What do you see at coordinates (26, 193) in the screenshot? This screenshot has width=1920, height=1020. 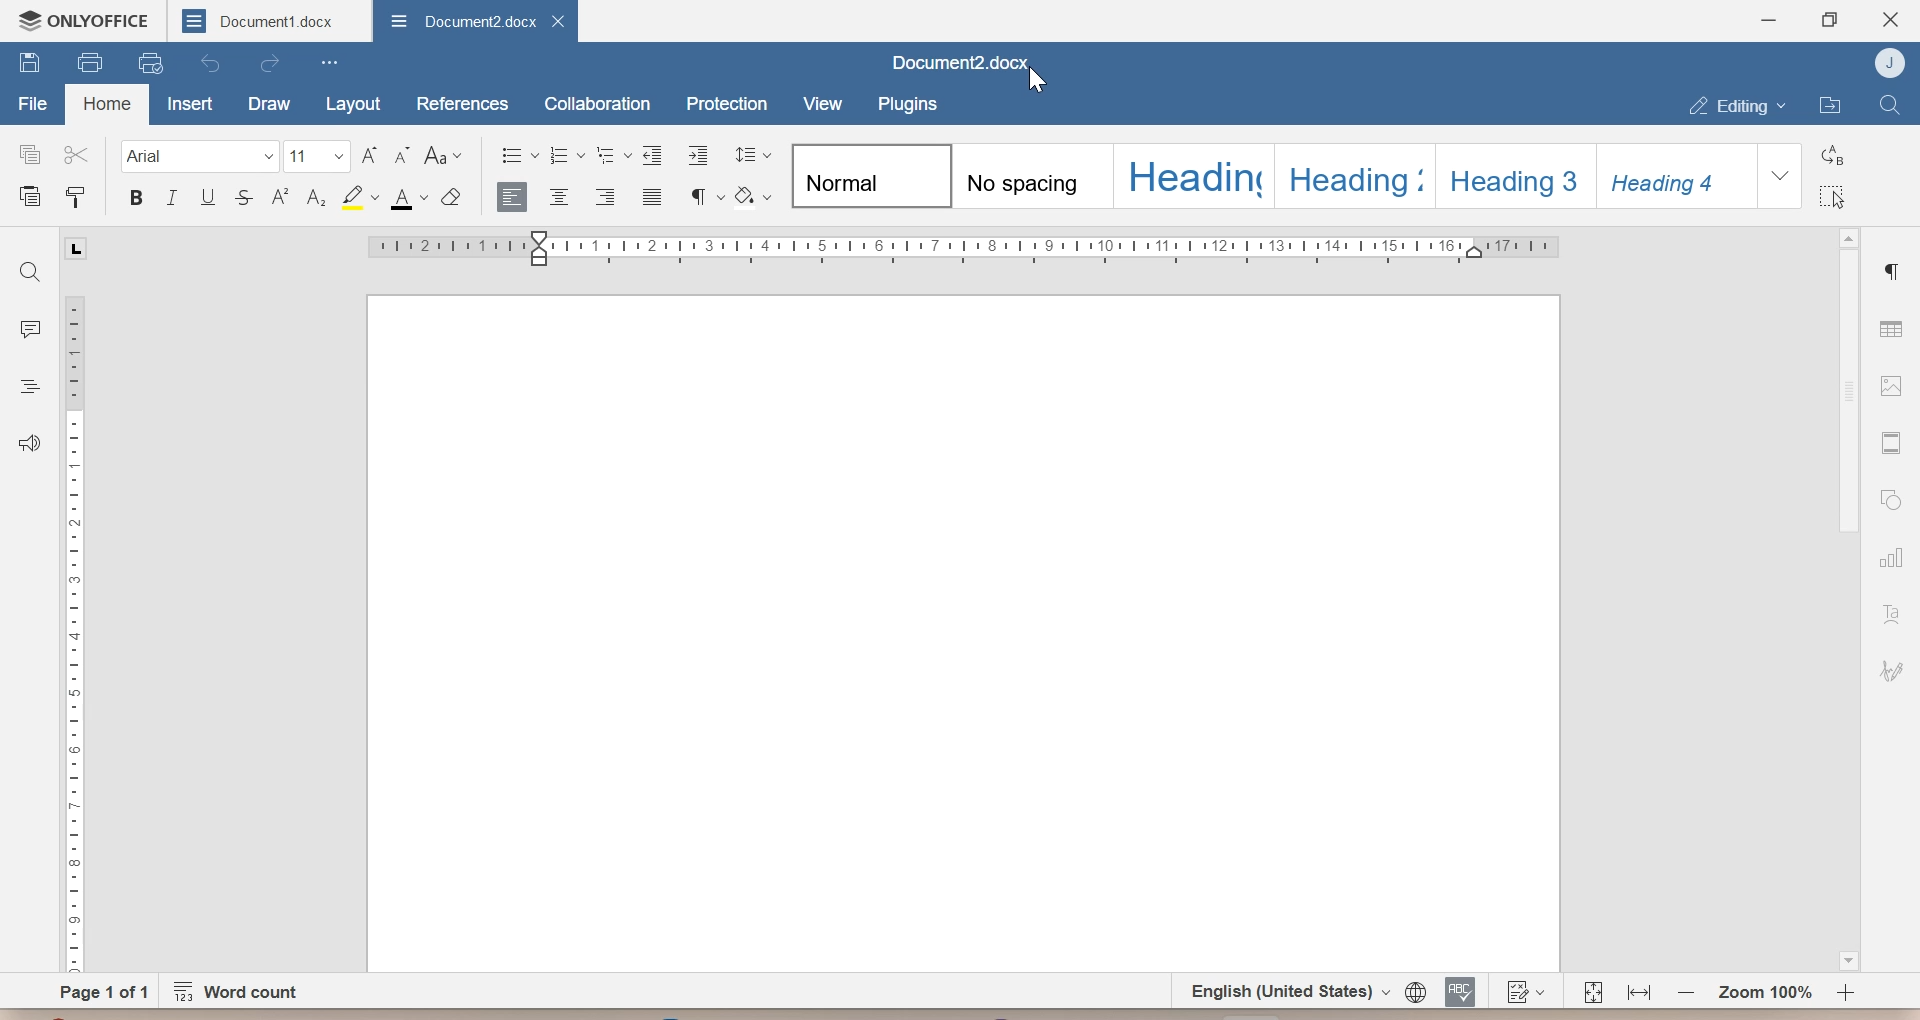 I see `Paste` at bounding box center [26, 193].